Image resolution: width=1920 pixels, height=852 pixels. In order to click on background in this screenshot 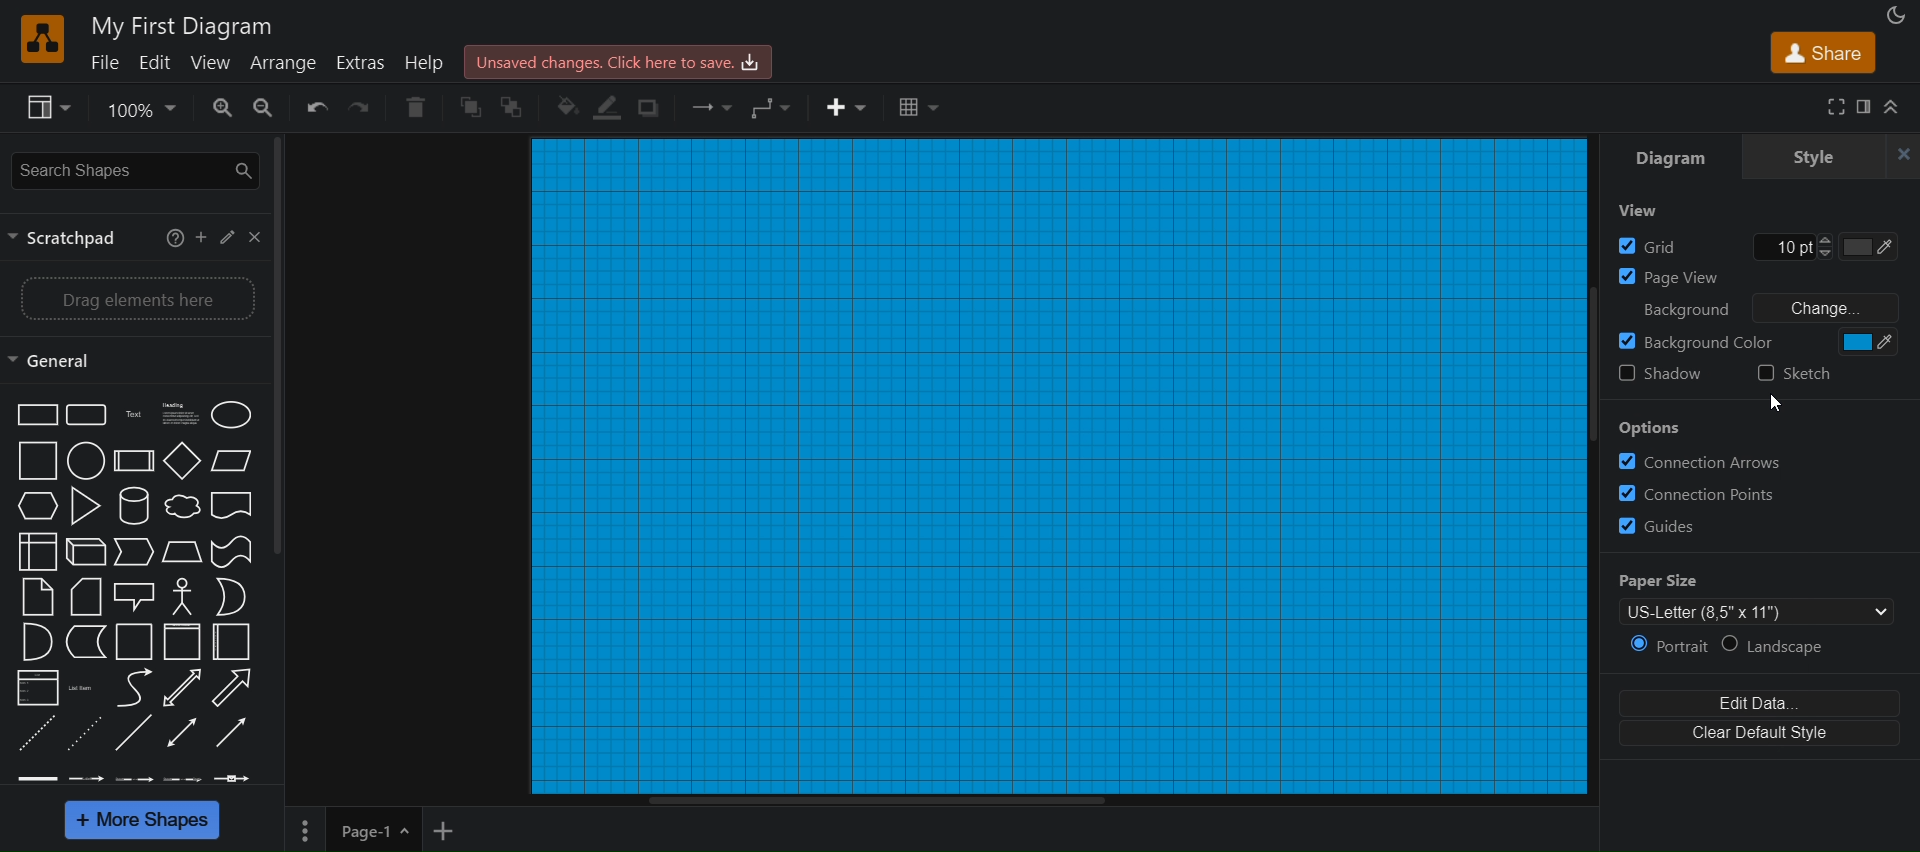, I will do `click(1751, 341)`.